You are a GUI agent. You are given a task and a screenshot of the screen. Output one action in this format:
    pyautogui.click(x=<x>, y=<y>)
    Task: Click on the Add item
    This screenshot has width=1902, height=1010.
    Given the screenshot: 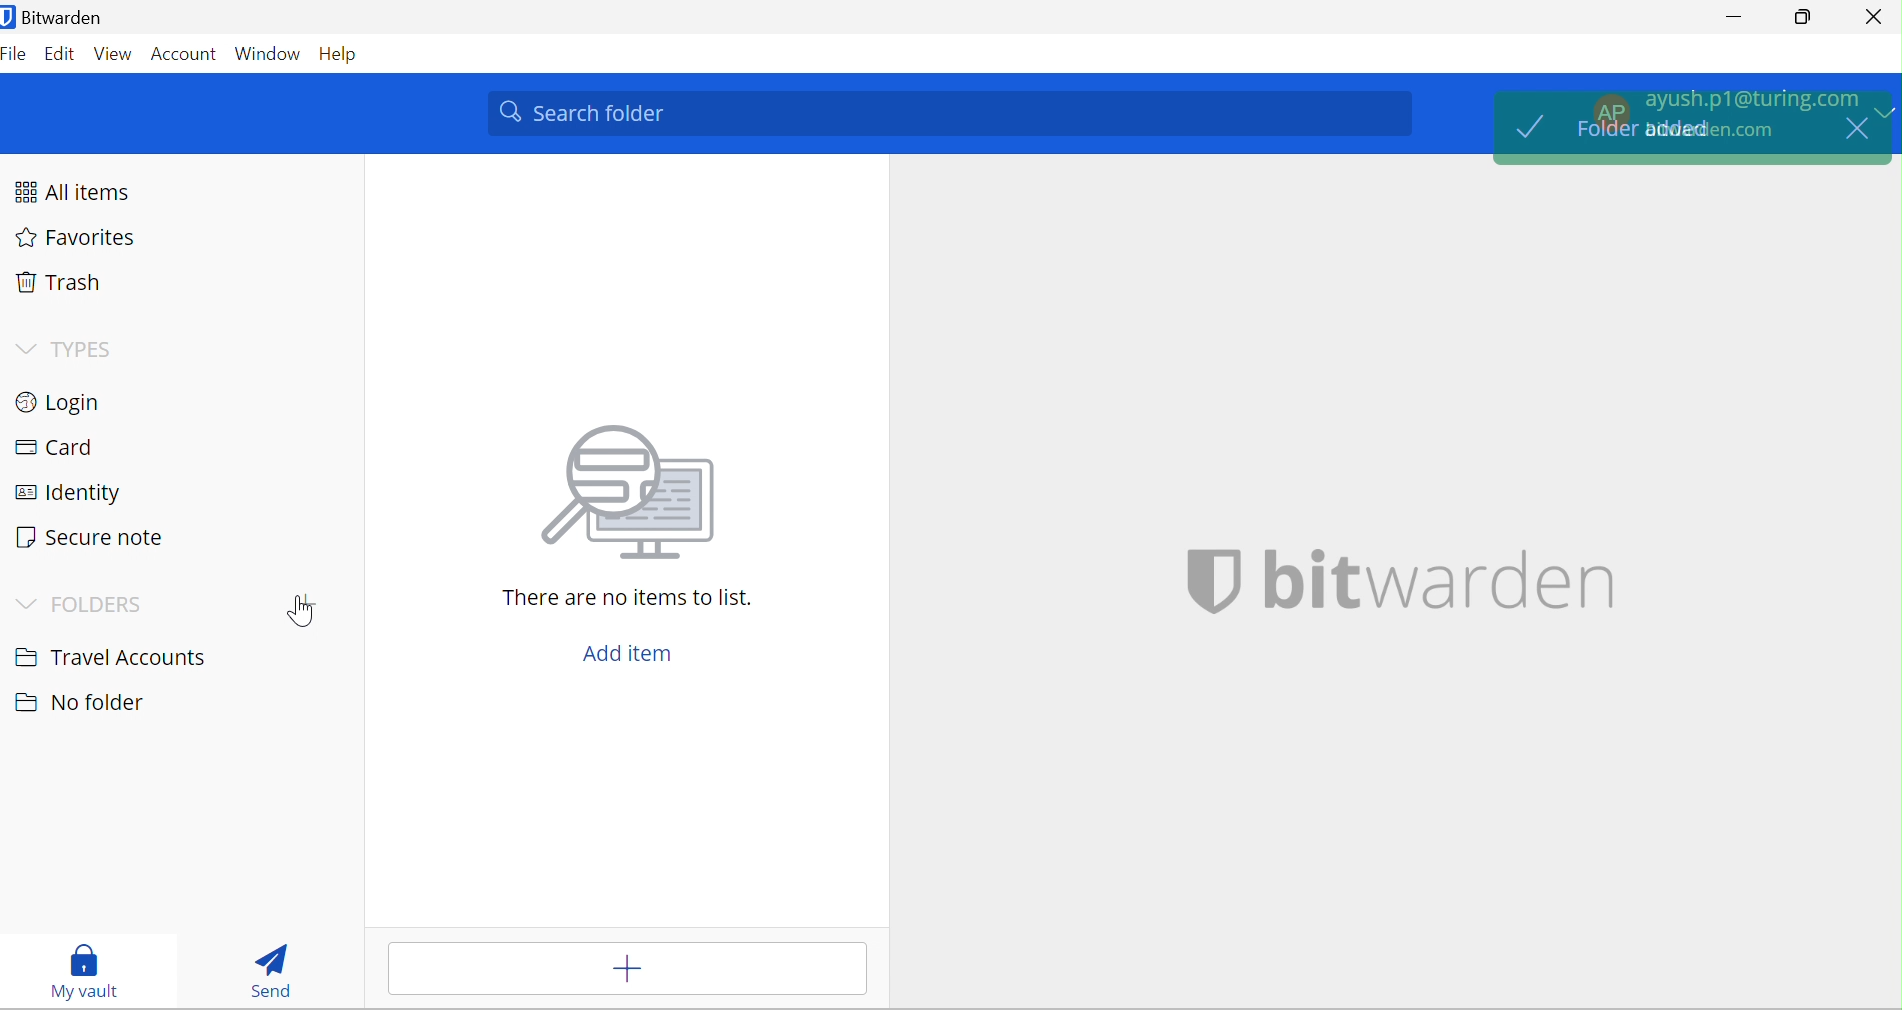 What is the action you would take?
    pyautogui.click(x=639, y=650)
    